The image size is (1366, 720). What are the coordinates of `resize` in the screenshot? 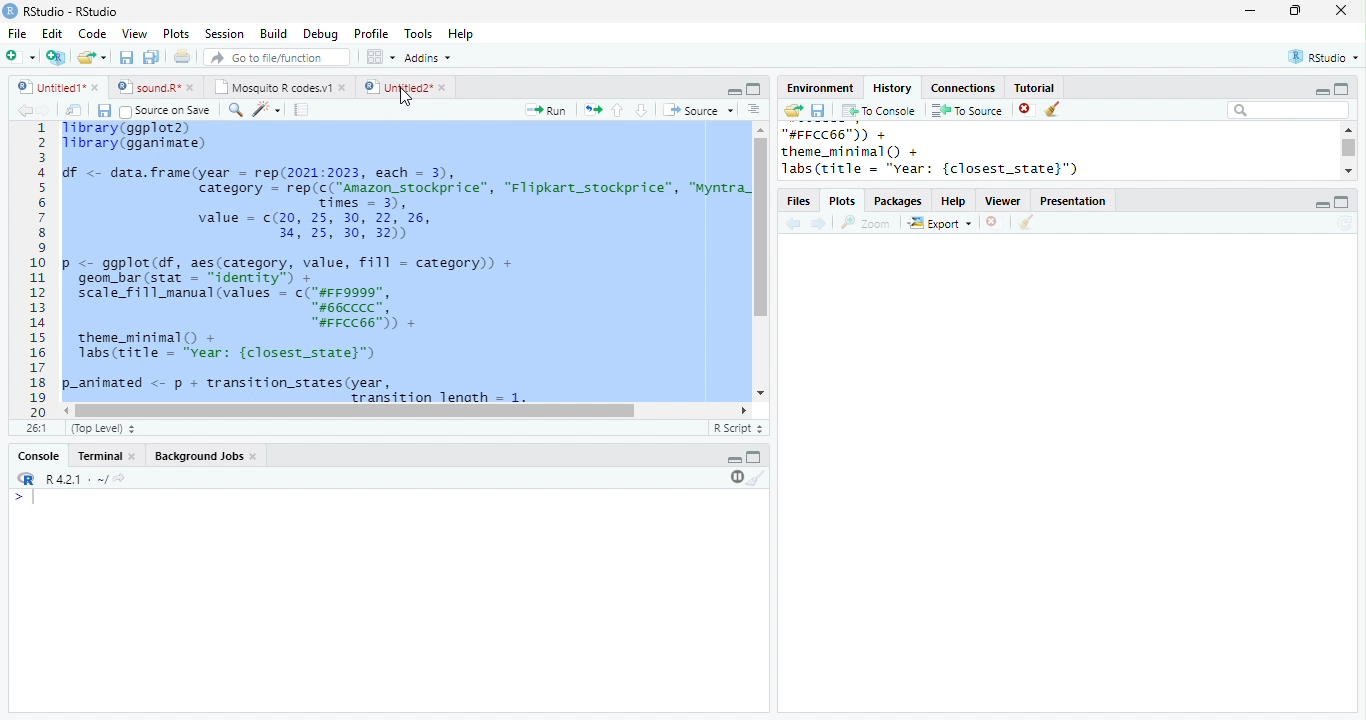 It's located at (1295, 11).